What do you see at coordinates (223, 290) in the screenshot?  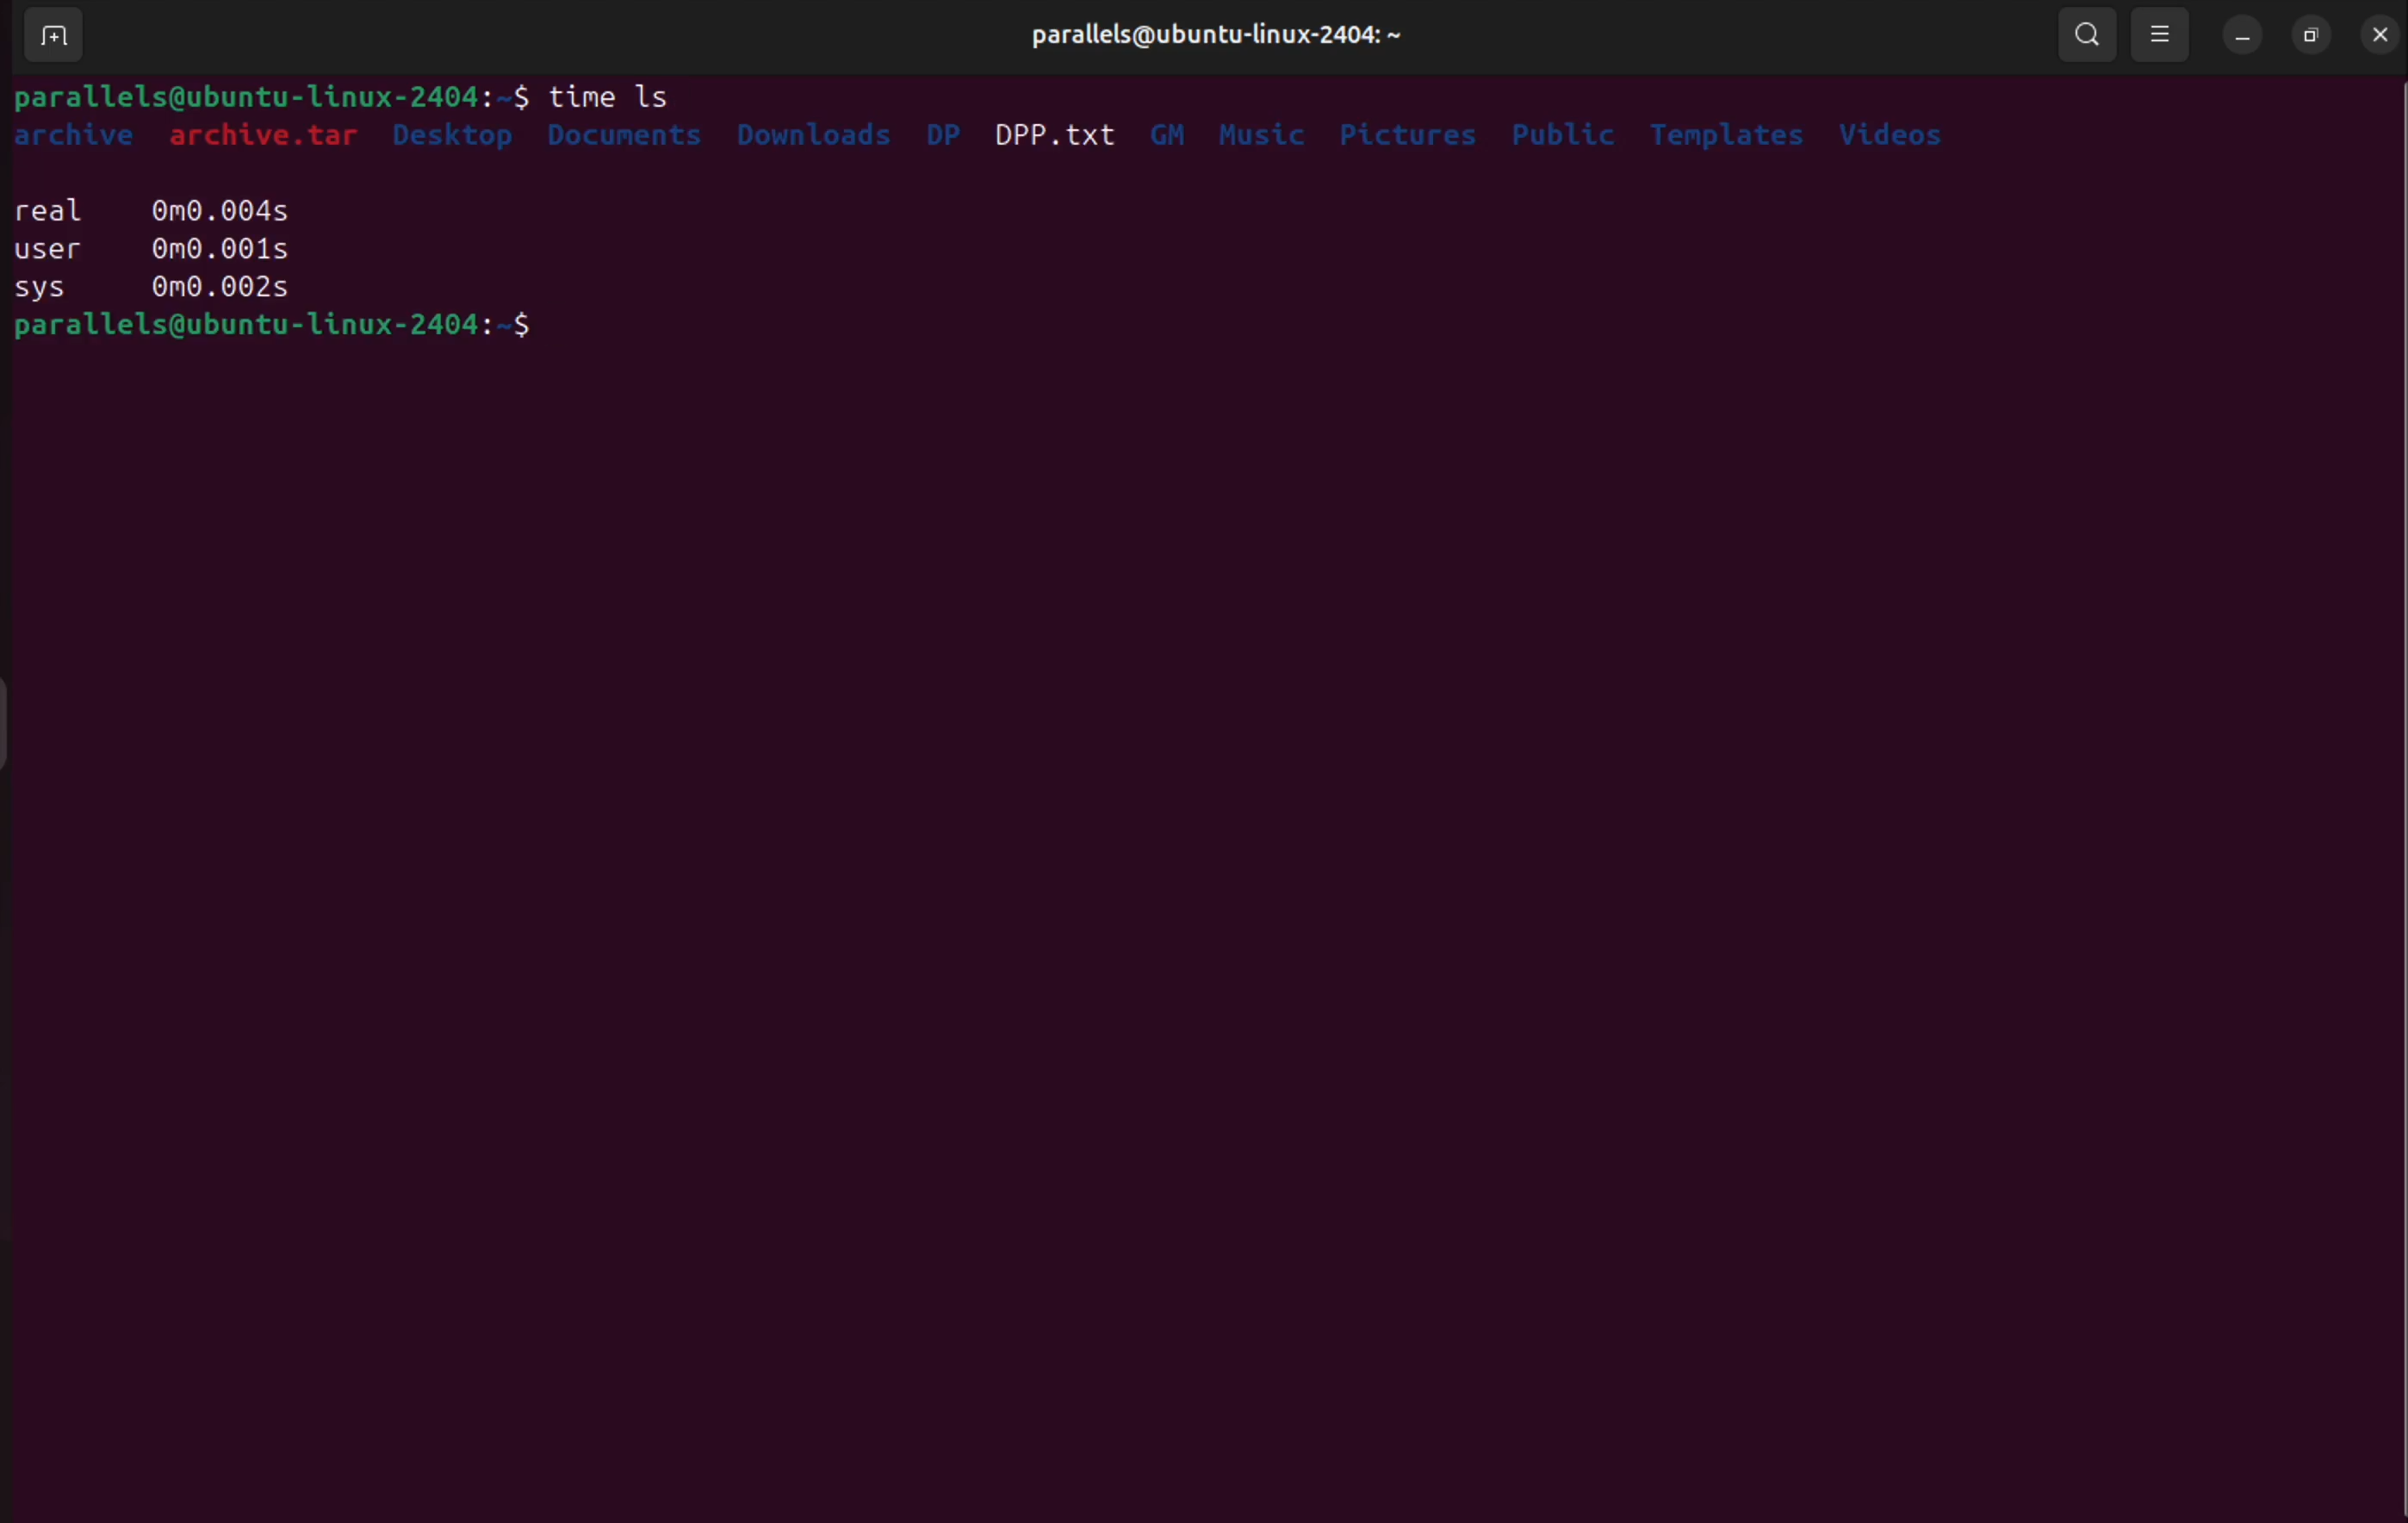 I see `0m0.002s` at bounding box center [223, 290].